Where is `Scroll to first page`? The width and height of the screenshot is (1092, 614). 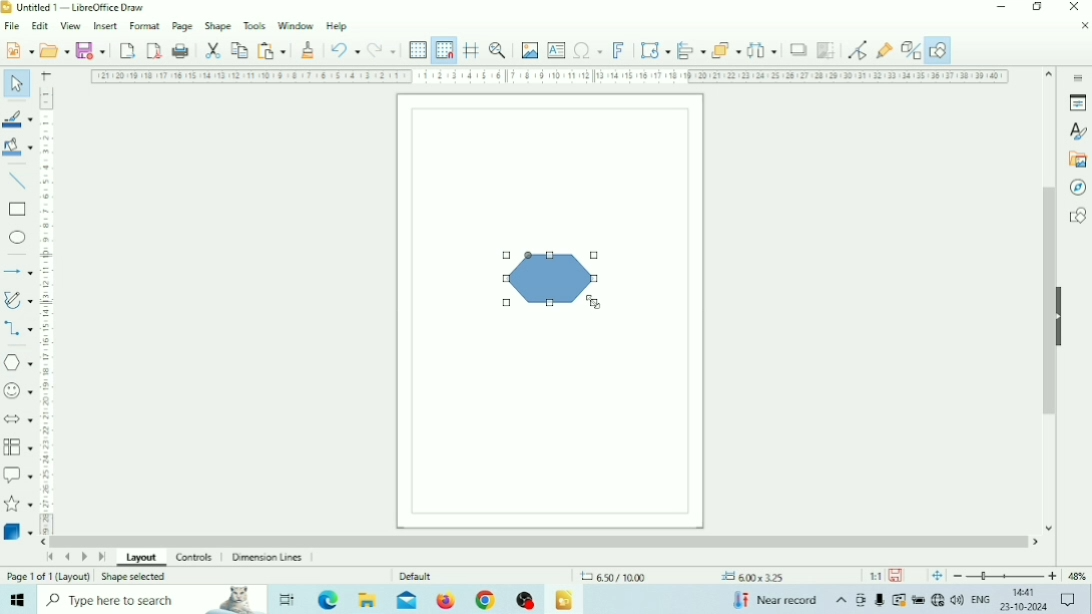
Scroll to first page is located at coordinates (49, 556).